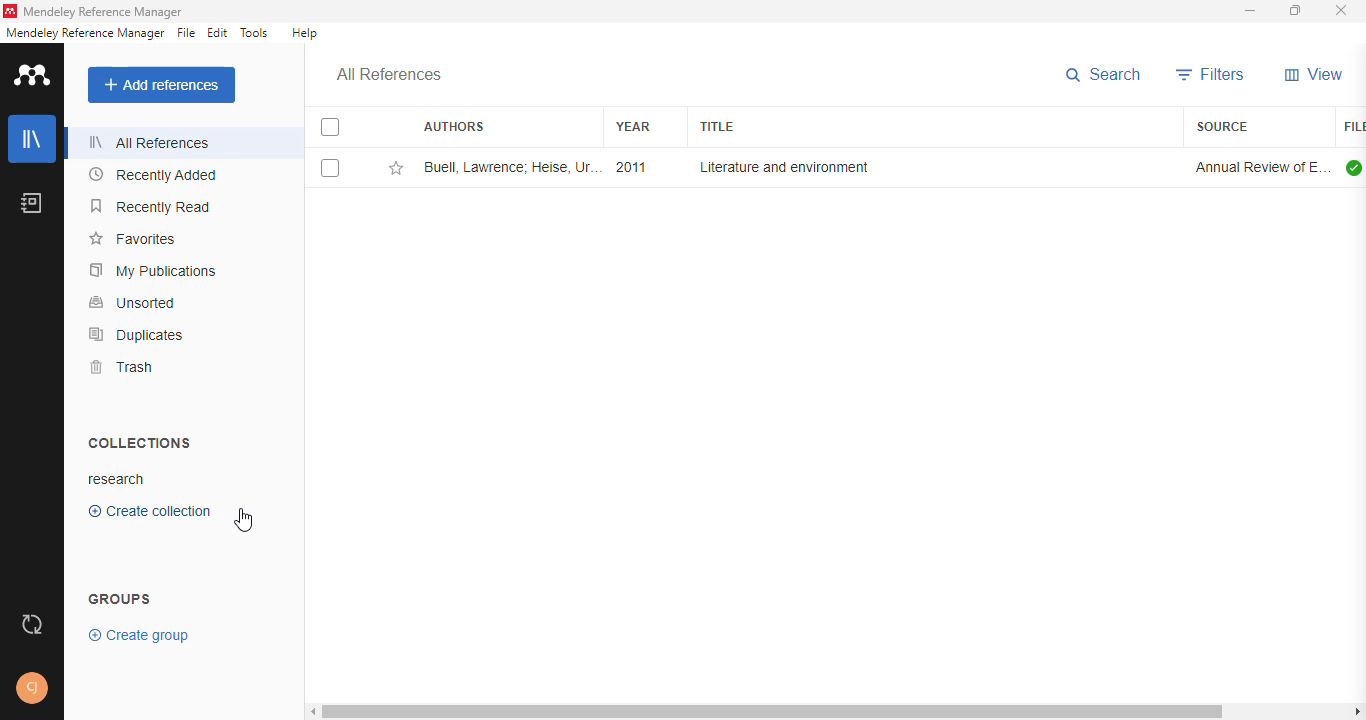 The height and width of the screenshot is (720, 1366). What do you see at coordinates (1261, 167) in the screenshot?
I see `annual review of environment and resources` at bounding box center [1261, 167].